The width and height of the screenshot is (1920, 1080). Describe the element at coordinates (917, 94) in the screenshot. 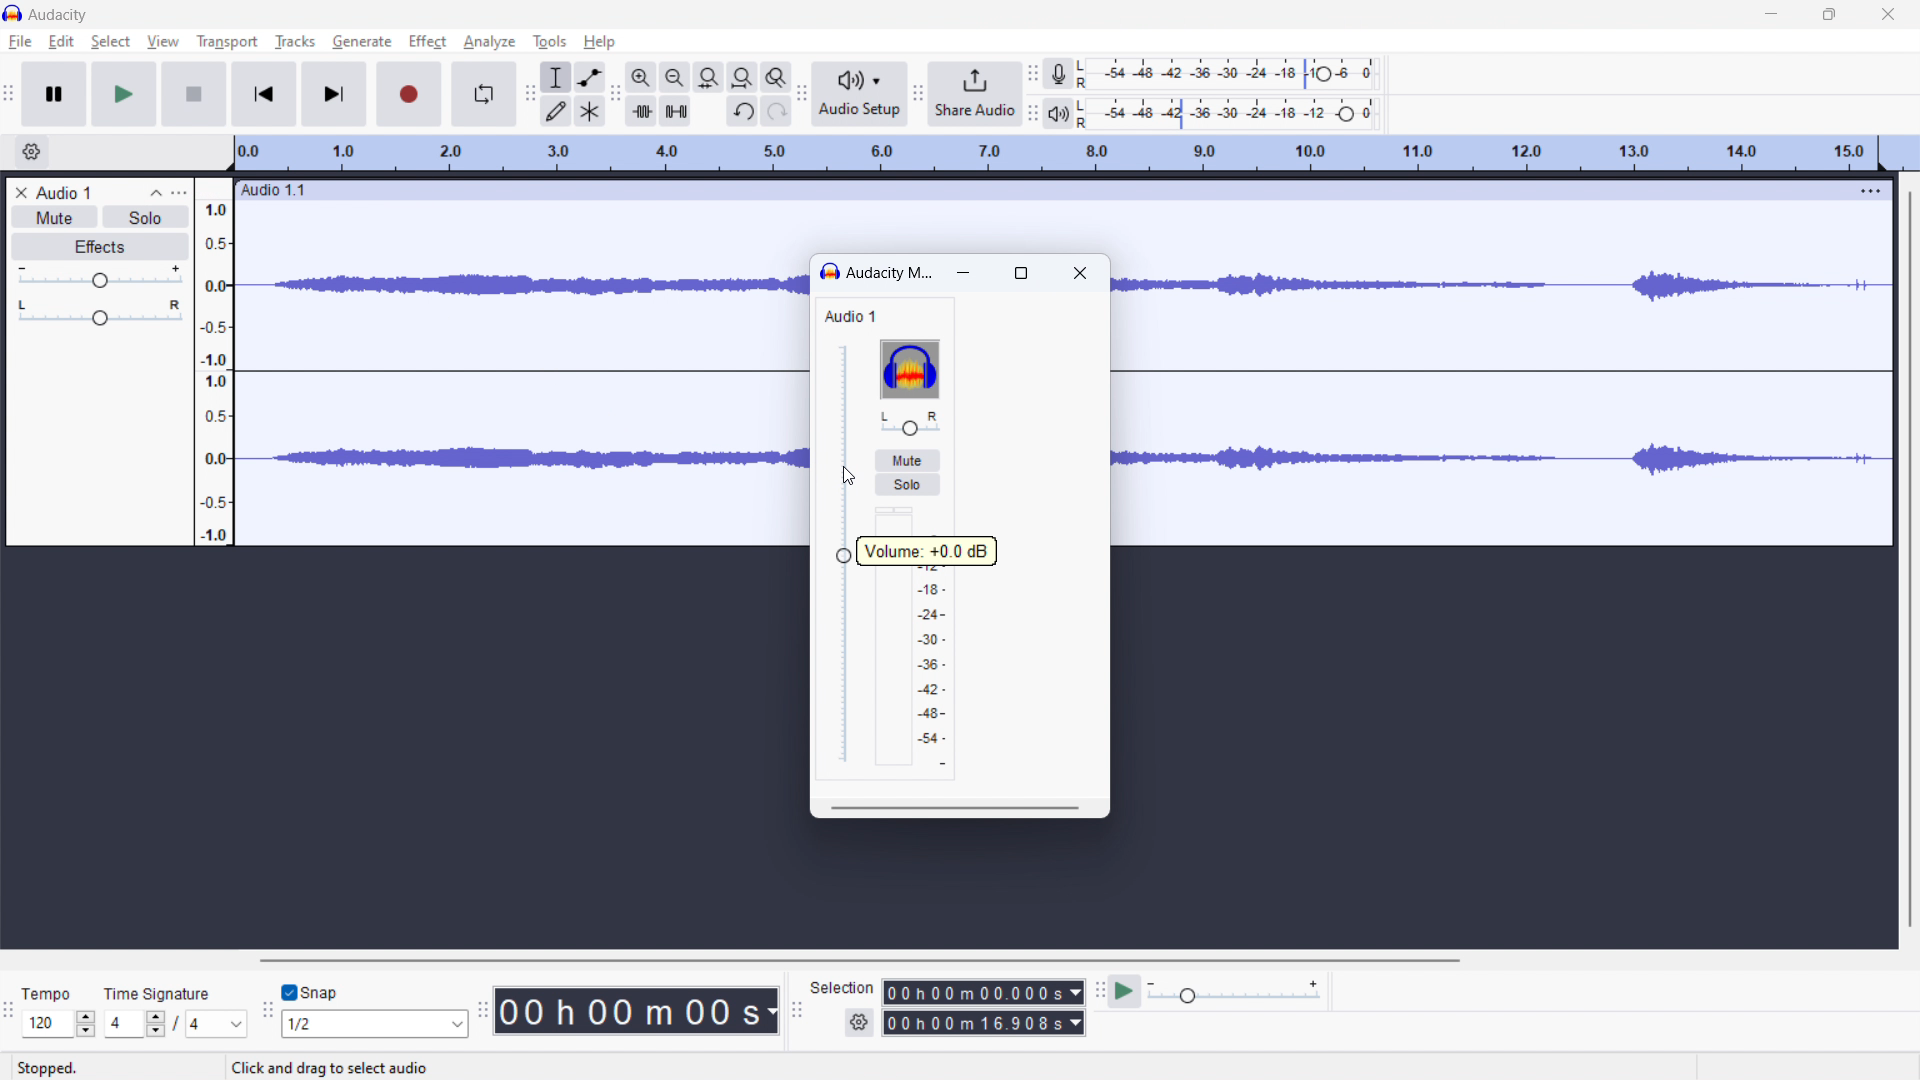

I see `share audio toolbar` at that location.